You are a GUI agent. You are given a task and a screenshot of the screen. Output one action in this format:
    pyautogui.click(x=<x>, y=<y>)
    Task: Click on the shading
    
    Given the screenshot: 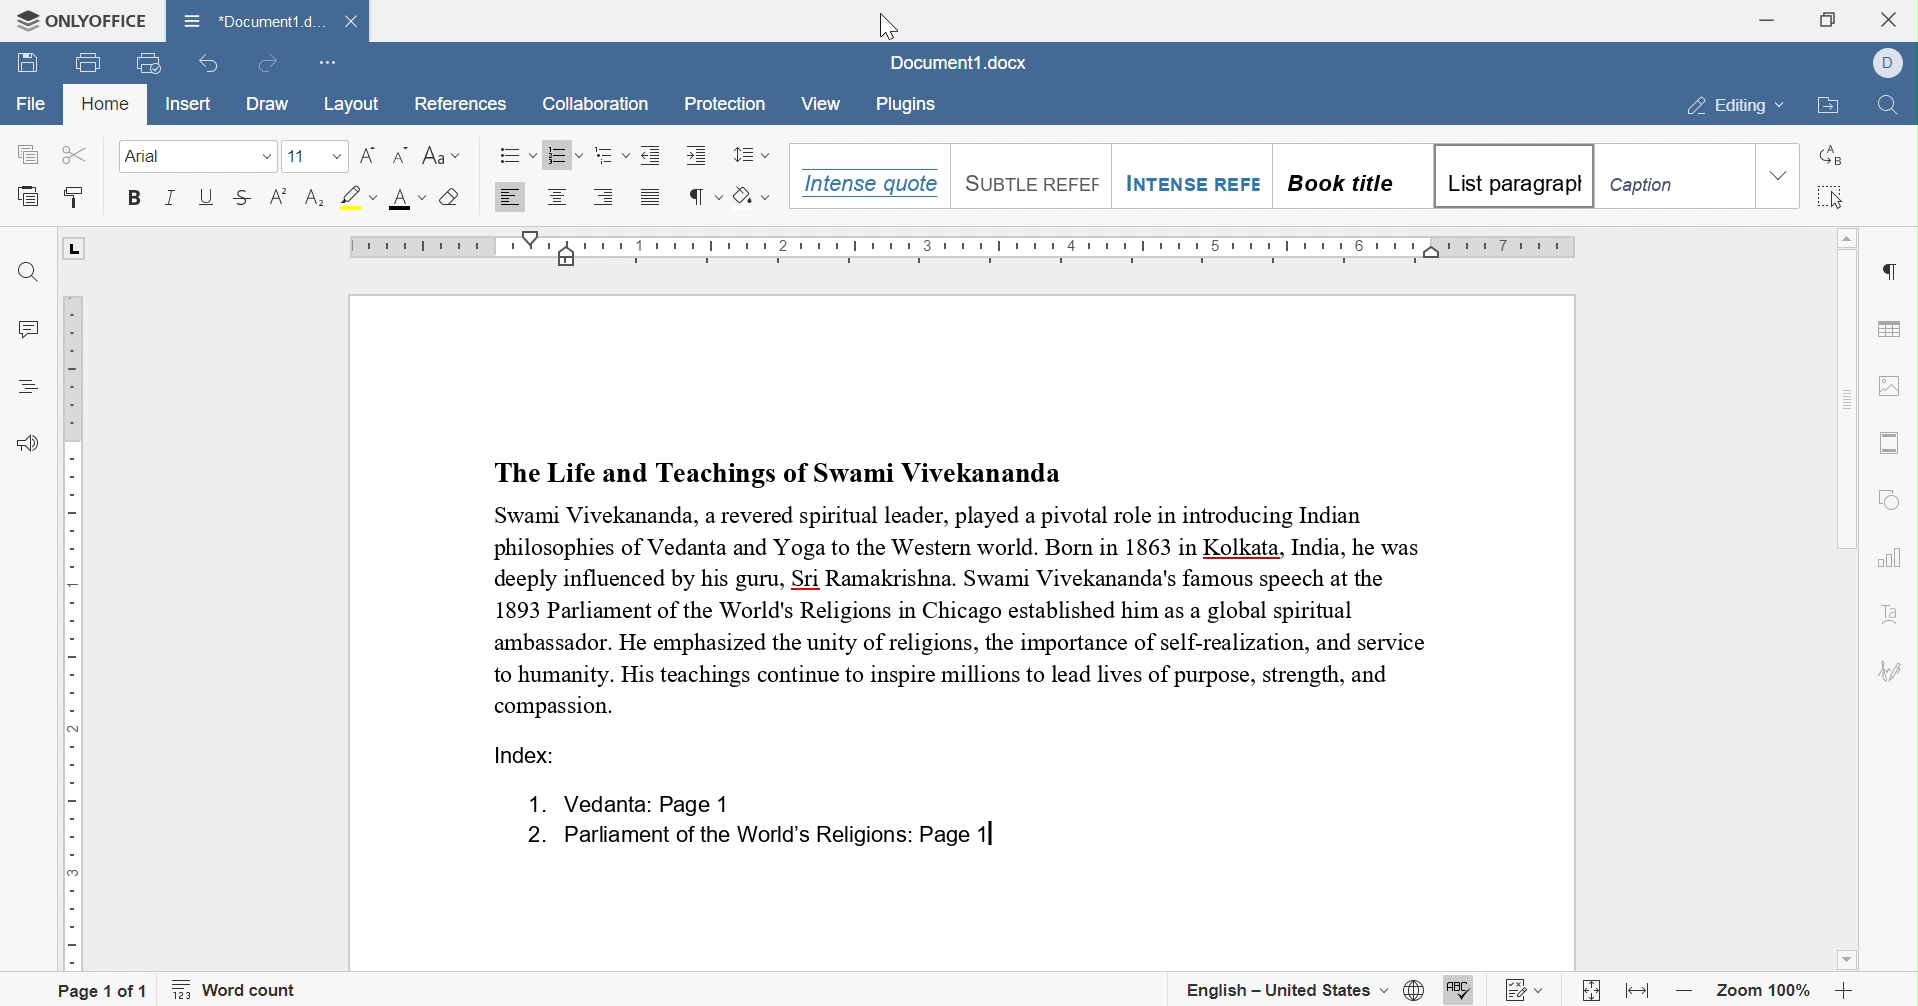 What is the action you would take?
    pyautogui.click(x=754, y=196)
    